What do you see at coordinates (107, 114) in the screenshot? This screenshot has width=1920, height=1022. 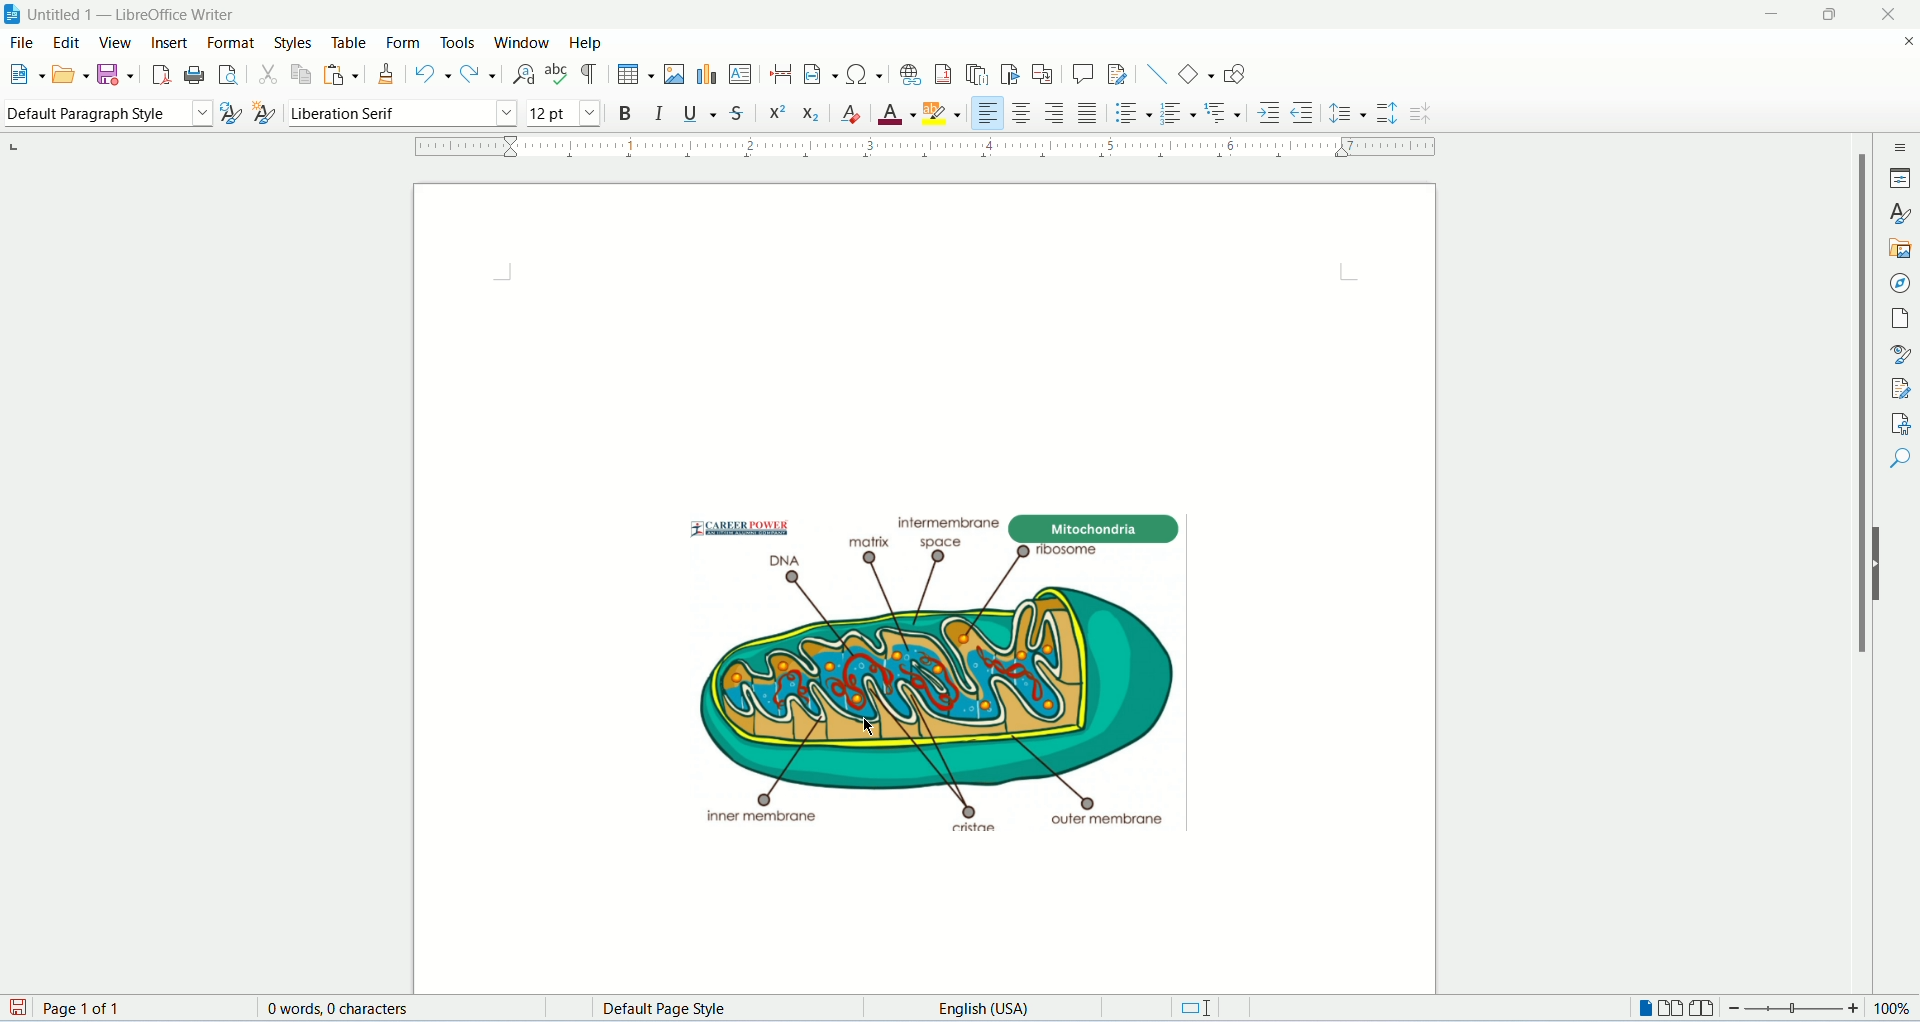 I see `paragraph style` at bounding box center [107, 114].